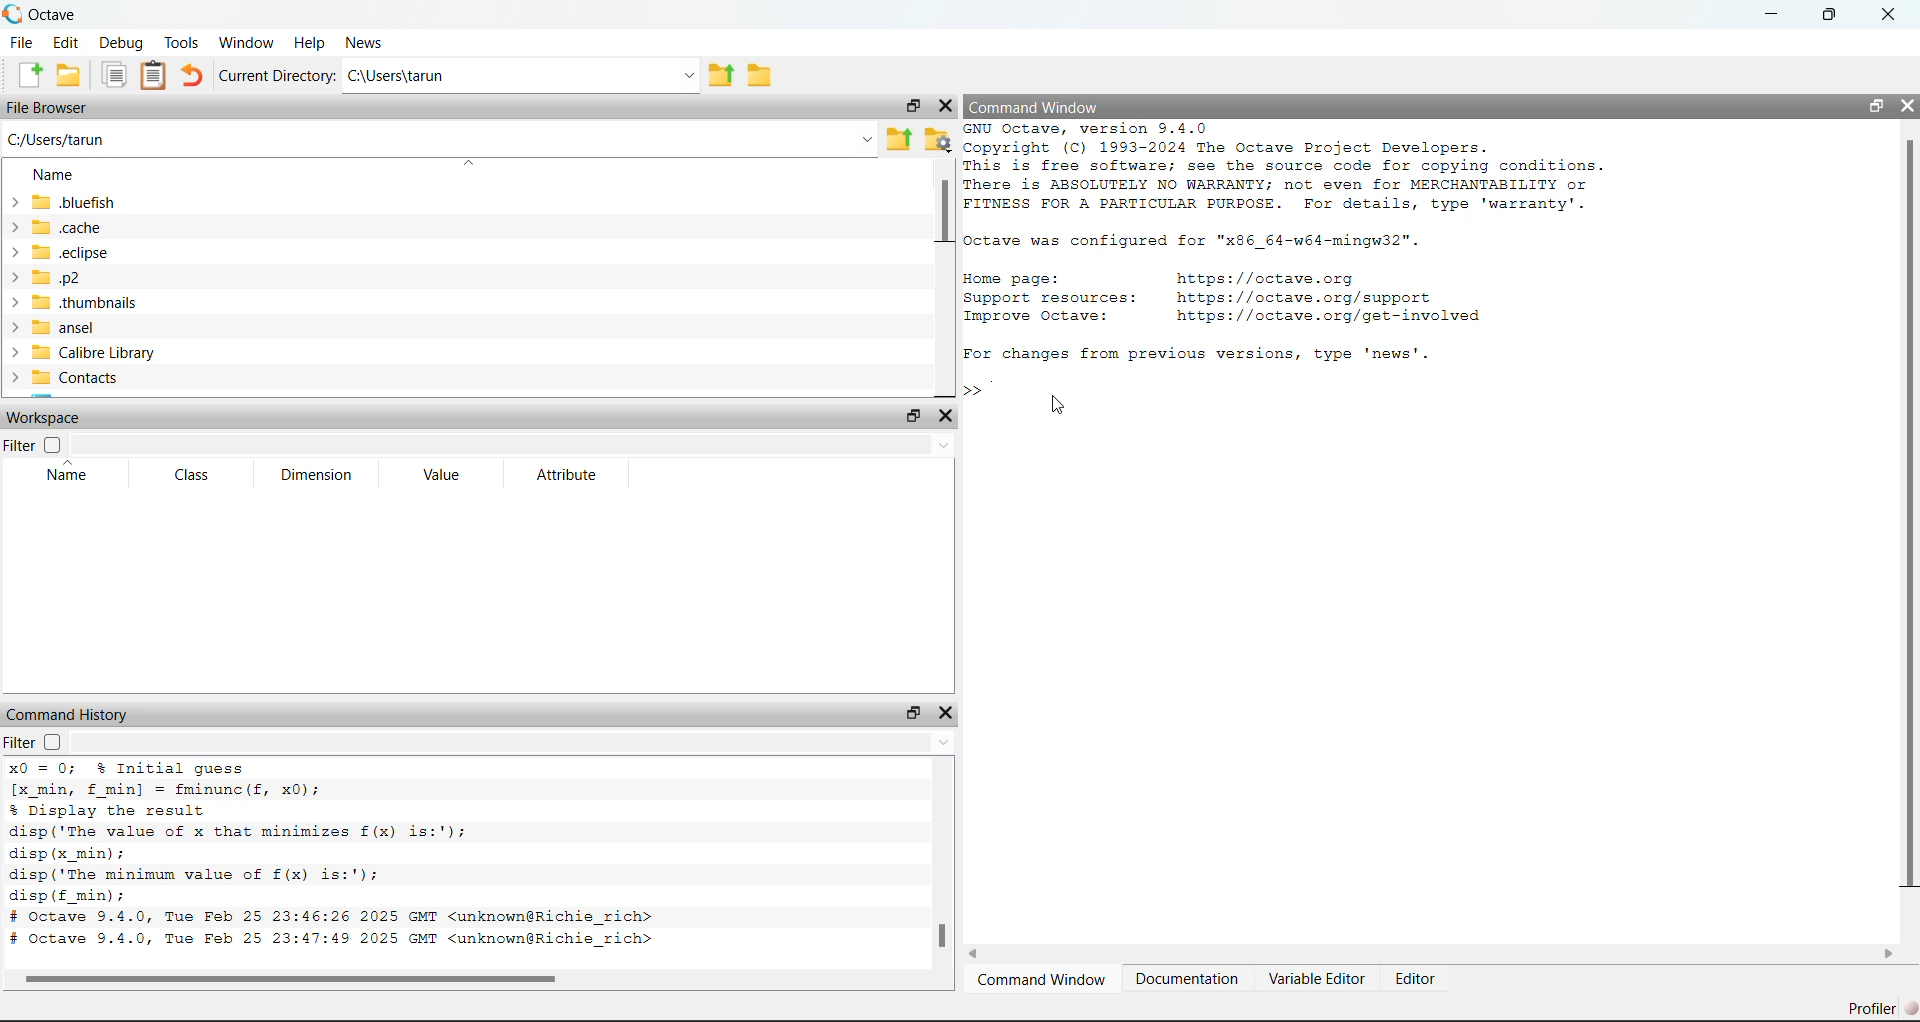 The image size is (1920, 1022). What do you see at coordinates (115, 77) in the screenshot?
I see `Copy` at bounding box center [115, 77].